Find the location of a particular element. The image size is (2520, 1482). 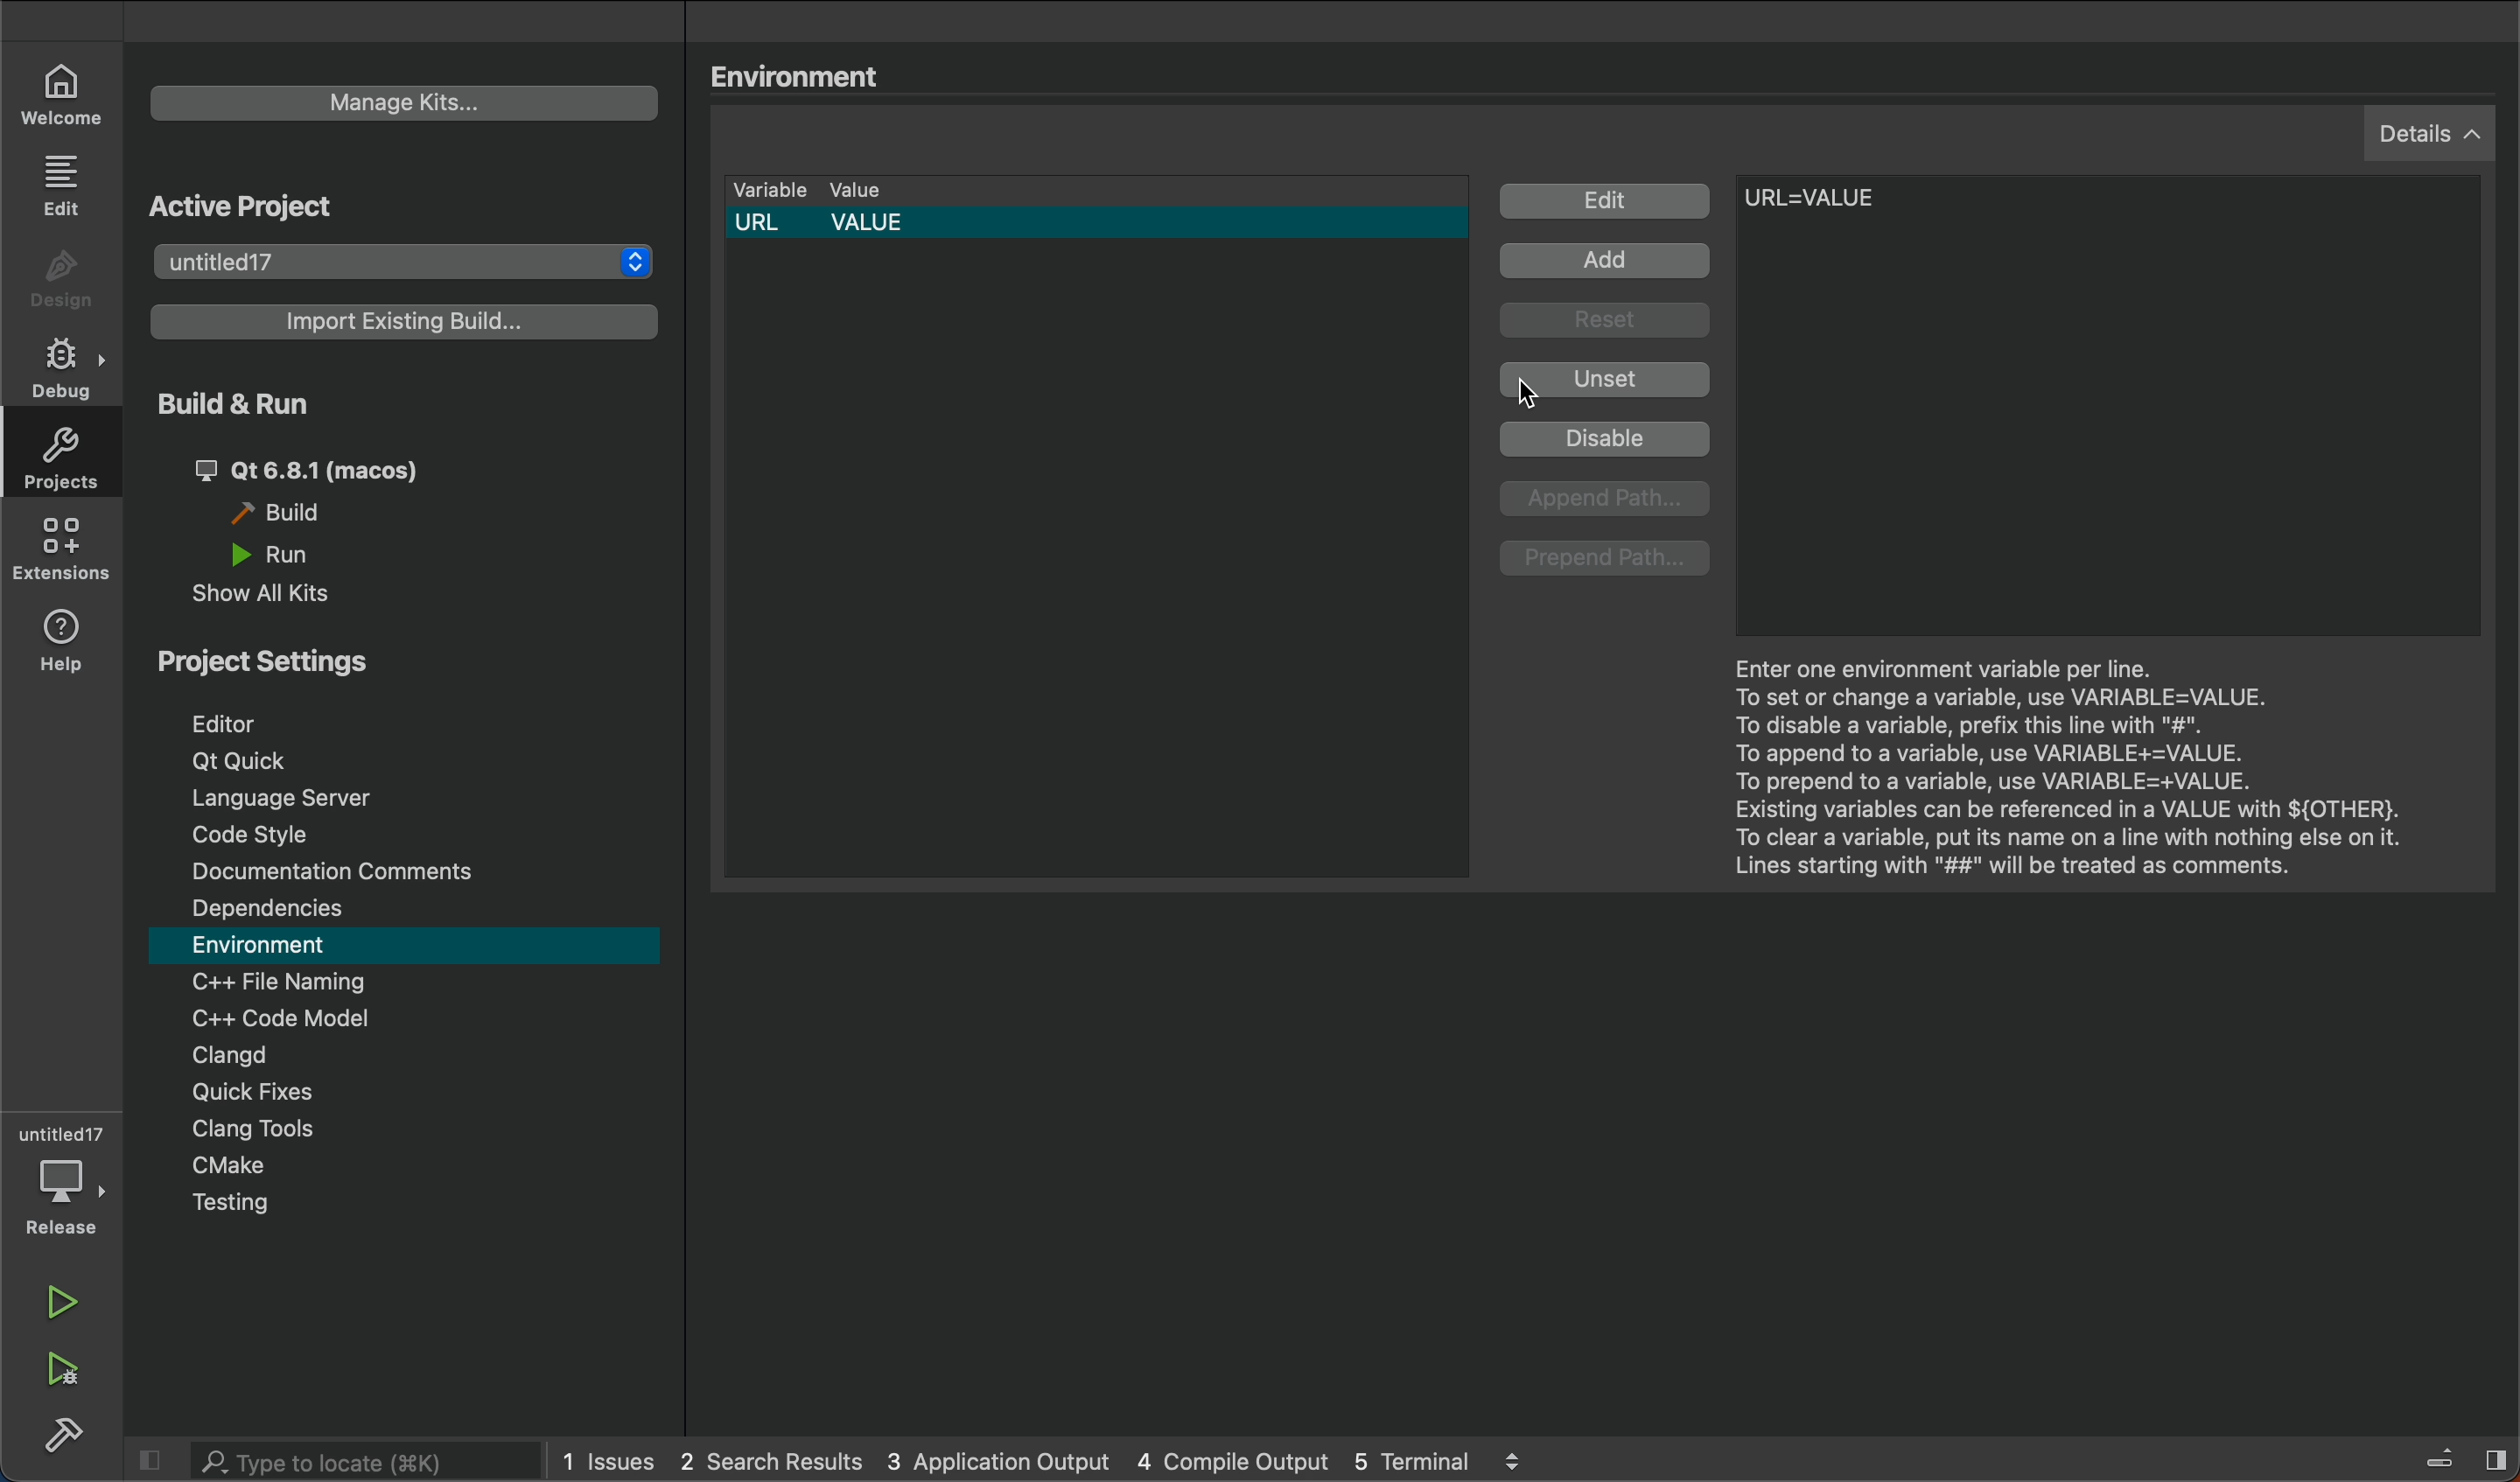

testing is located at coordinates (232, 1208).